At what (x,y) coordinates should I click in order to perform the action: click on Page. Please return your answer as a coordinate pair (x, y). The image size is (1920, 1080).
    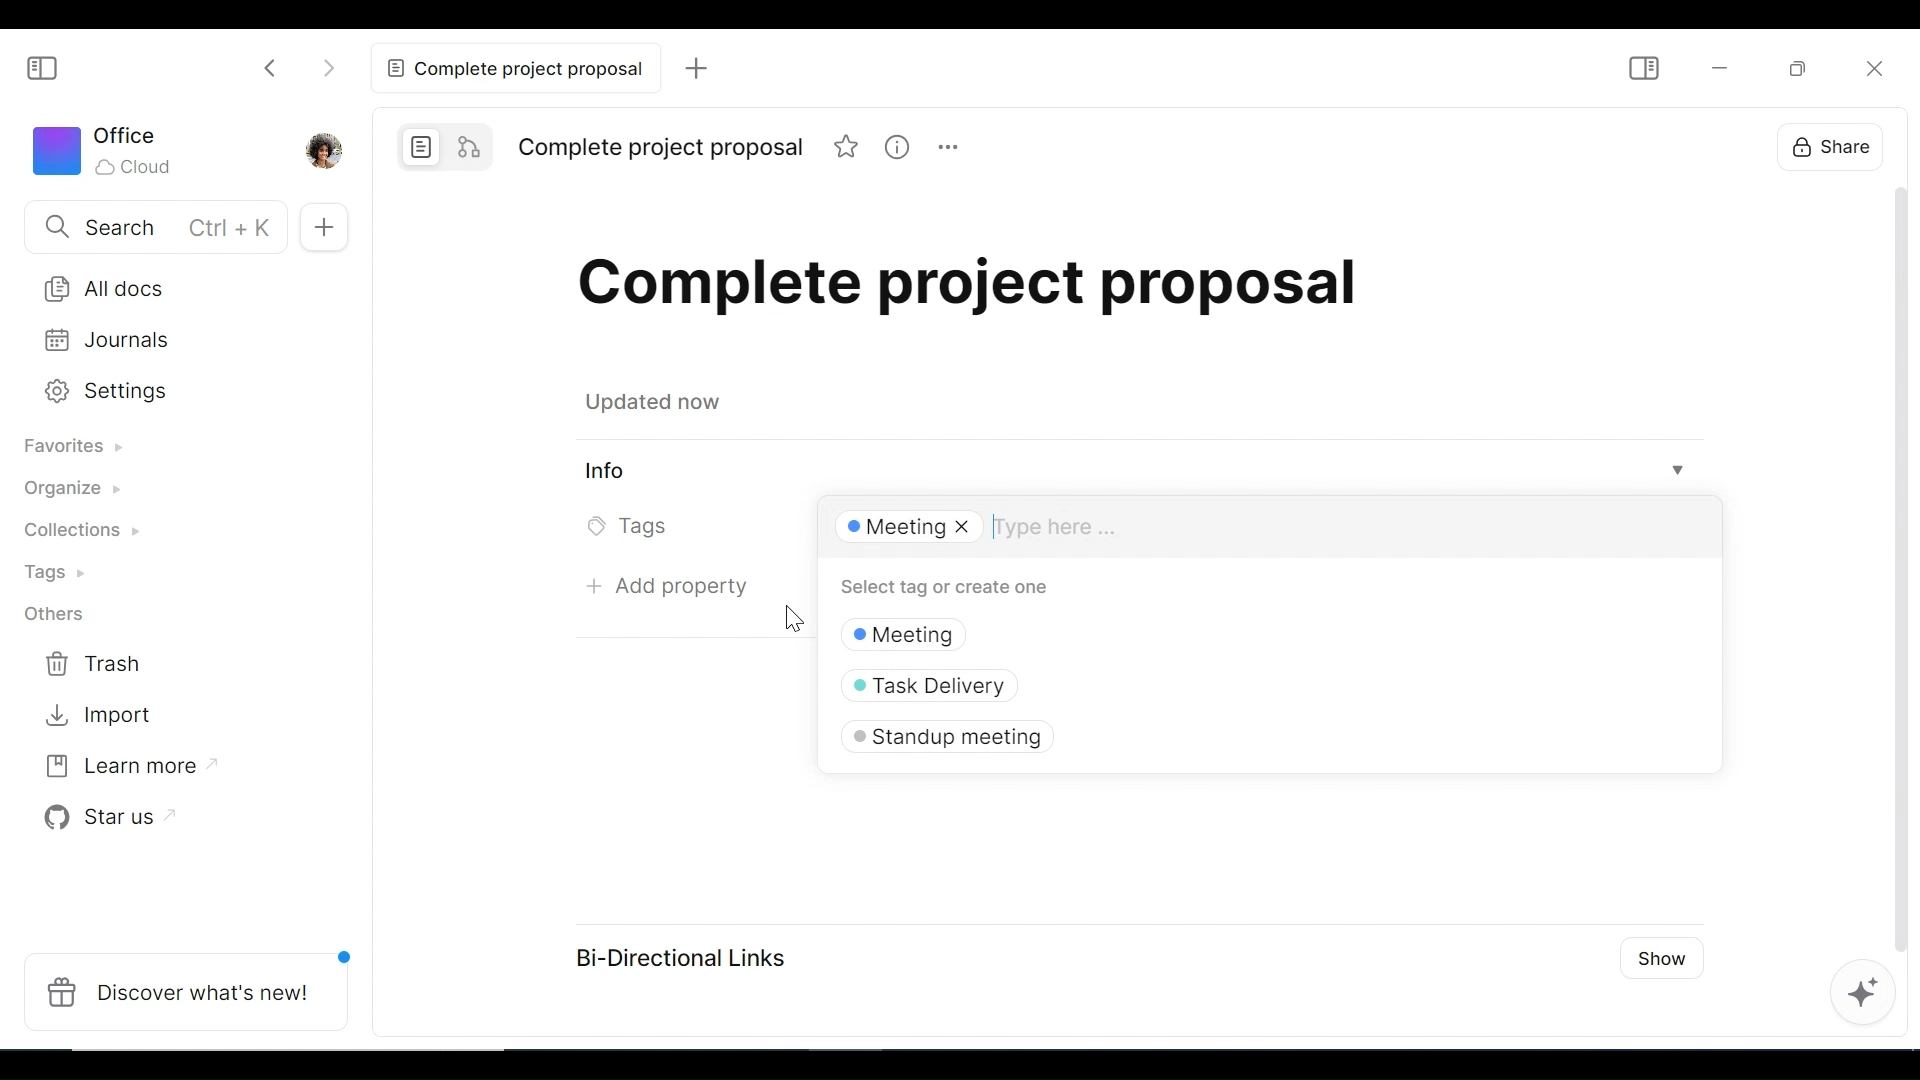
    Looking at the image, I should click on (421, 147).